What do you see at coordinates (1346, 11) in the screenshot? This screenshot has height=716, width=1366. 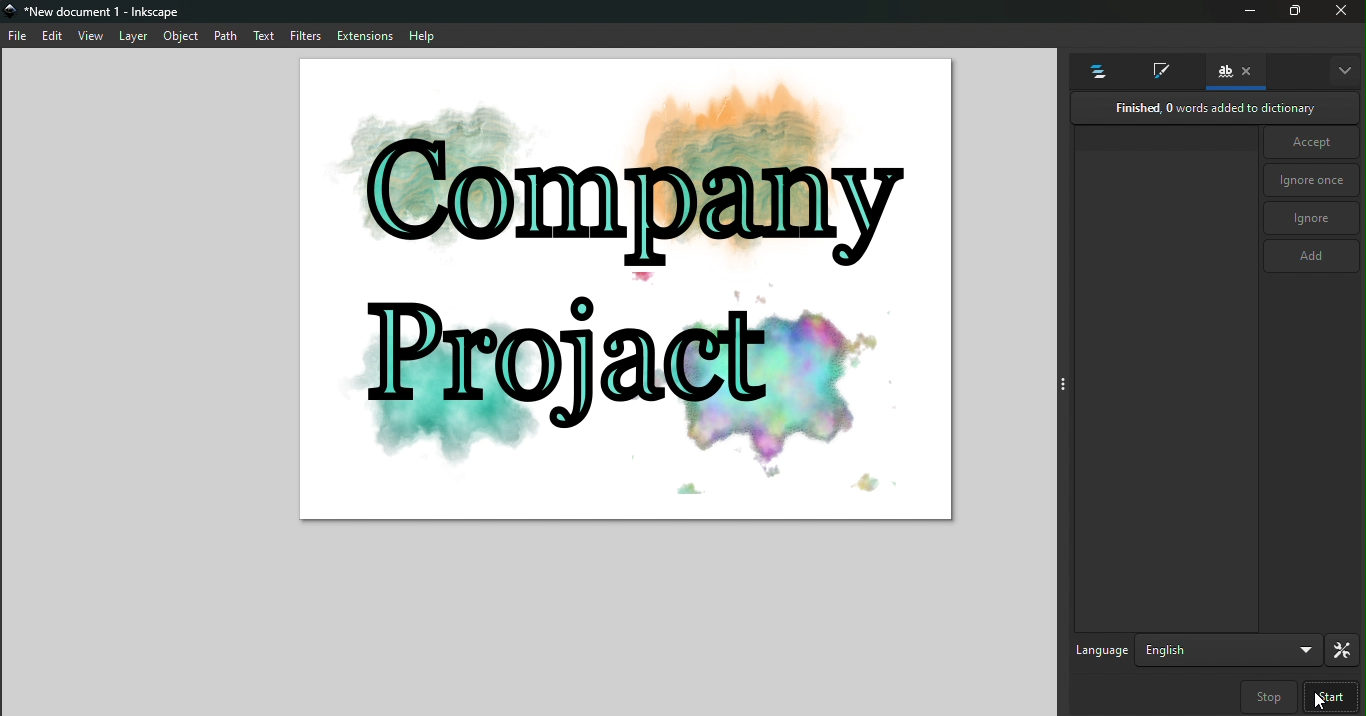 I see `close` at bounding box center [1346, 11].